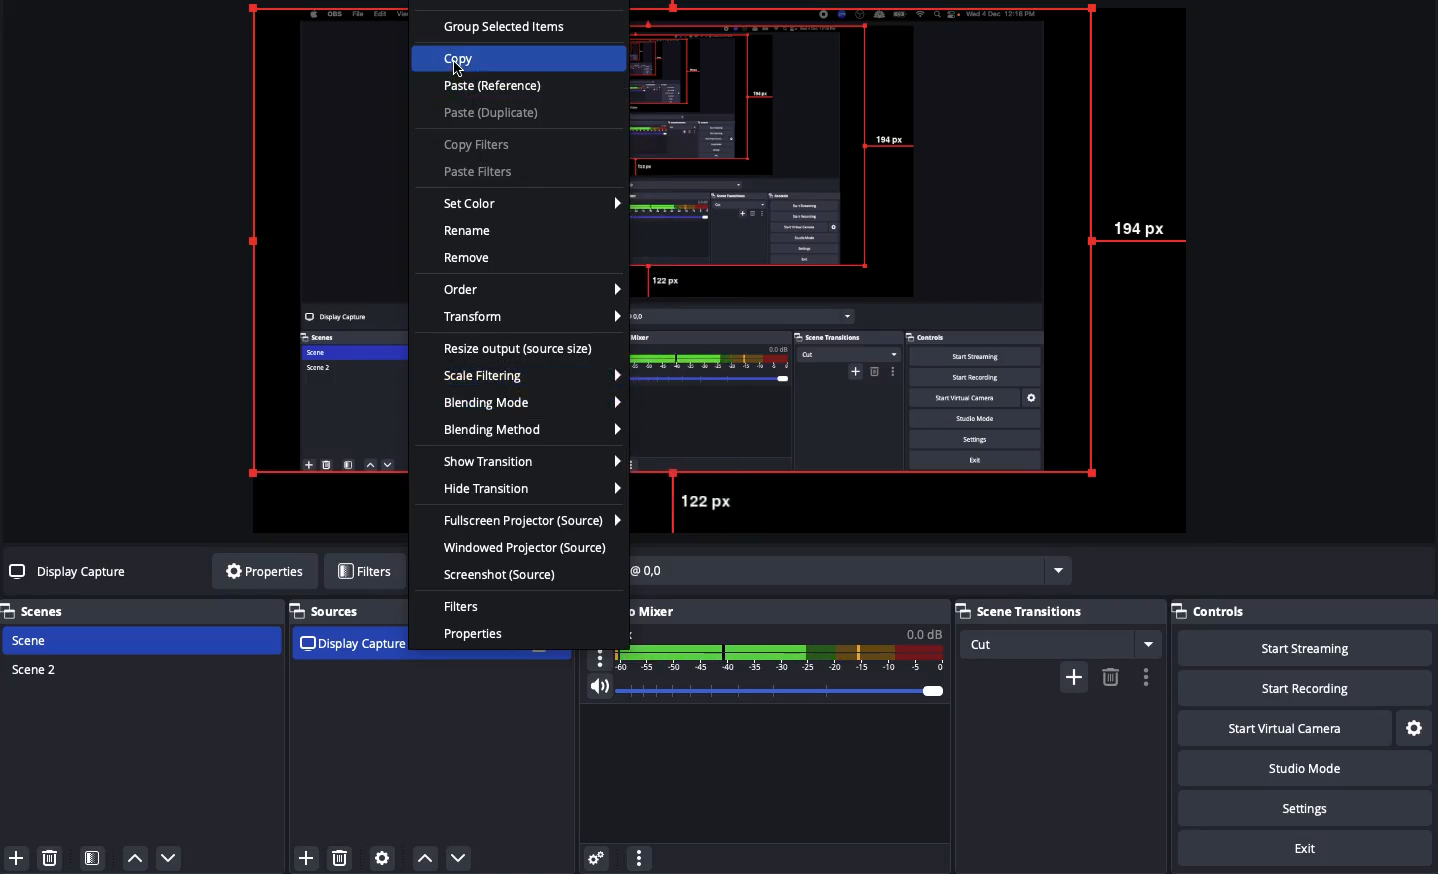 The image size is (1438, 874). I want to click on Audio mixer, so click(630, 611).